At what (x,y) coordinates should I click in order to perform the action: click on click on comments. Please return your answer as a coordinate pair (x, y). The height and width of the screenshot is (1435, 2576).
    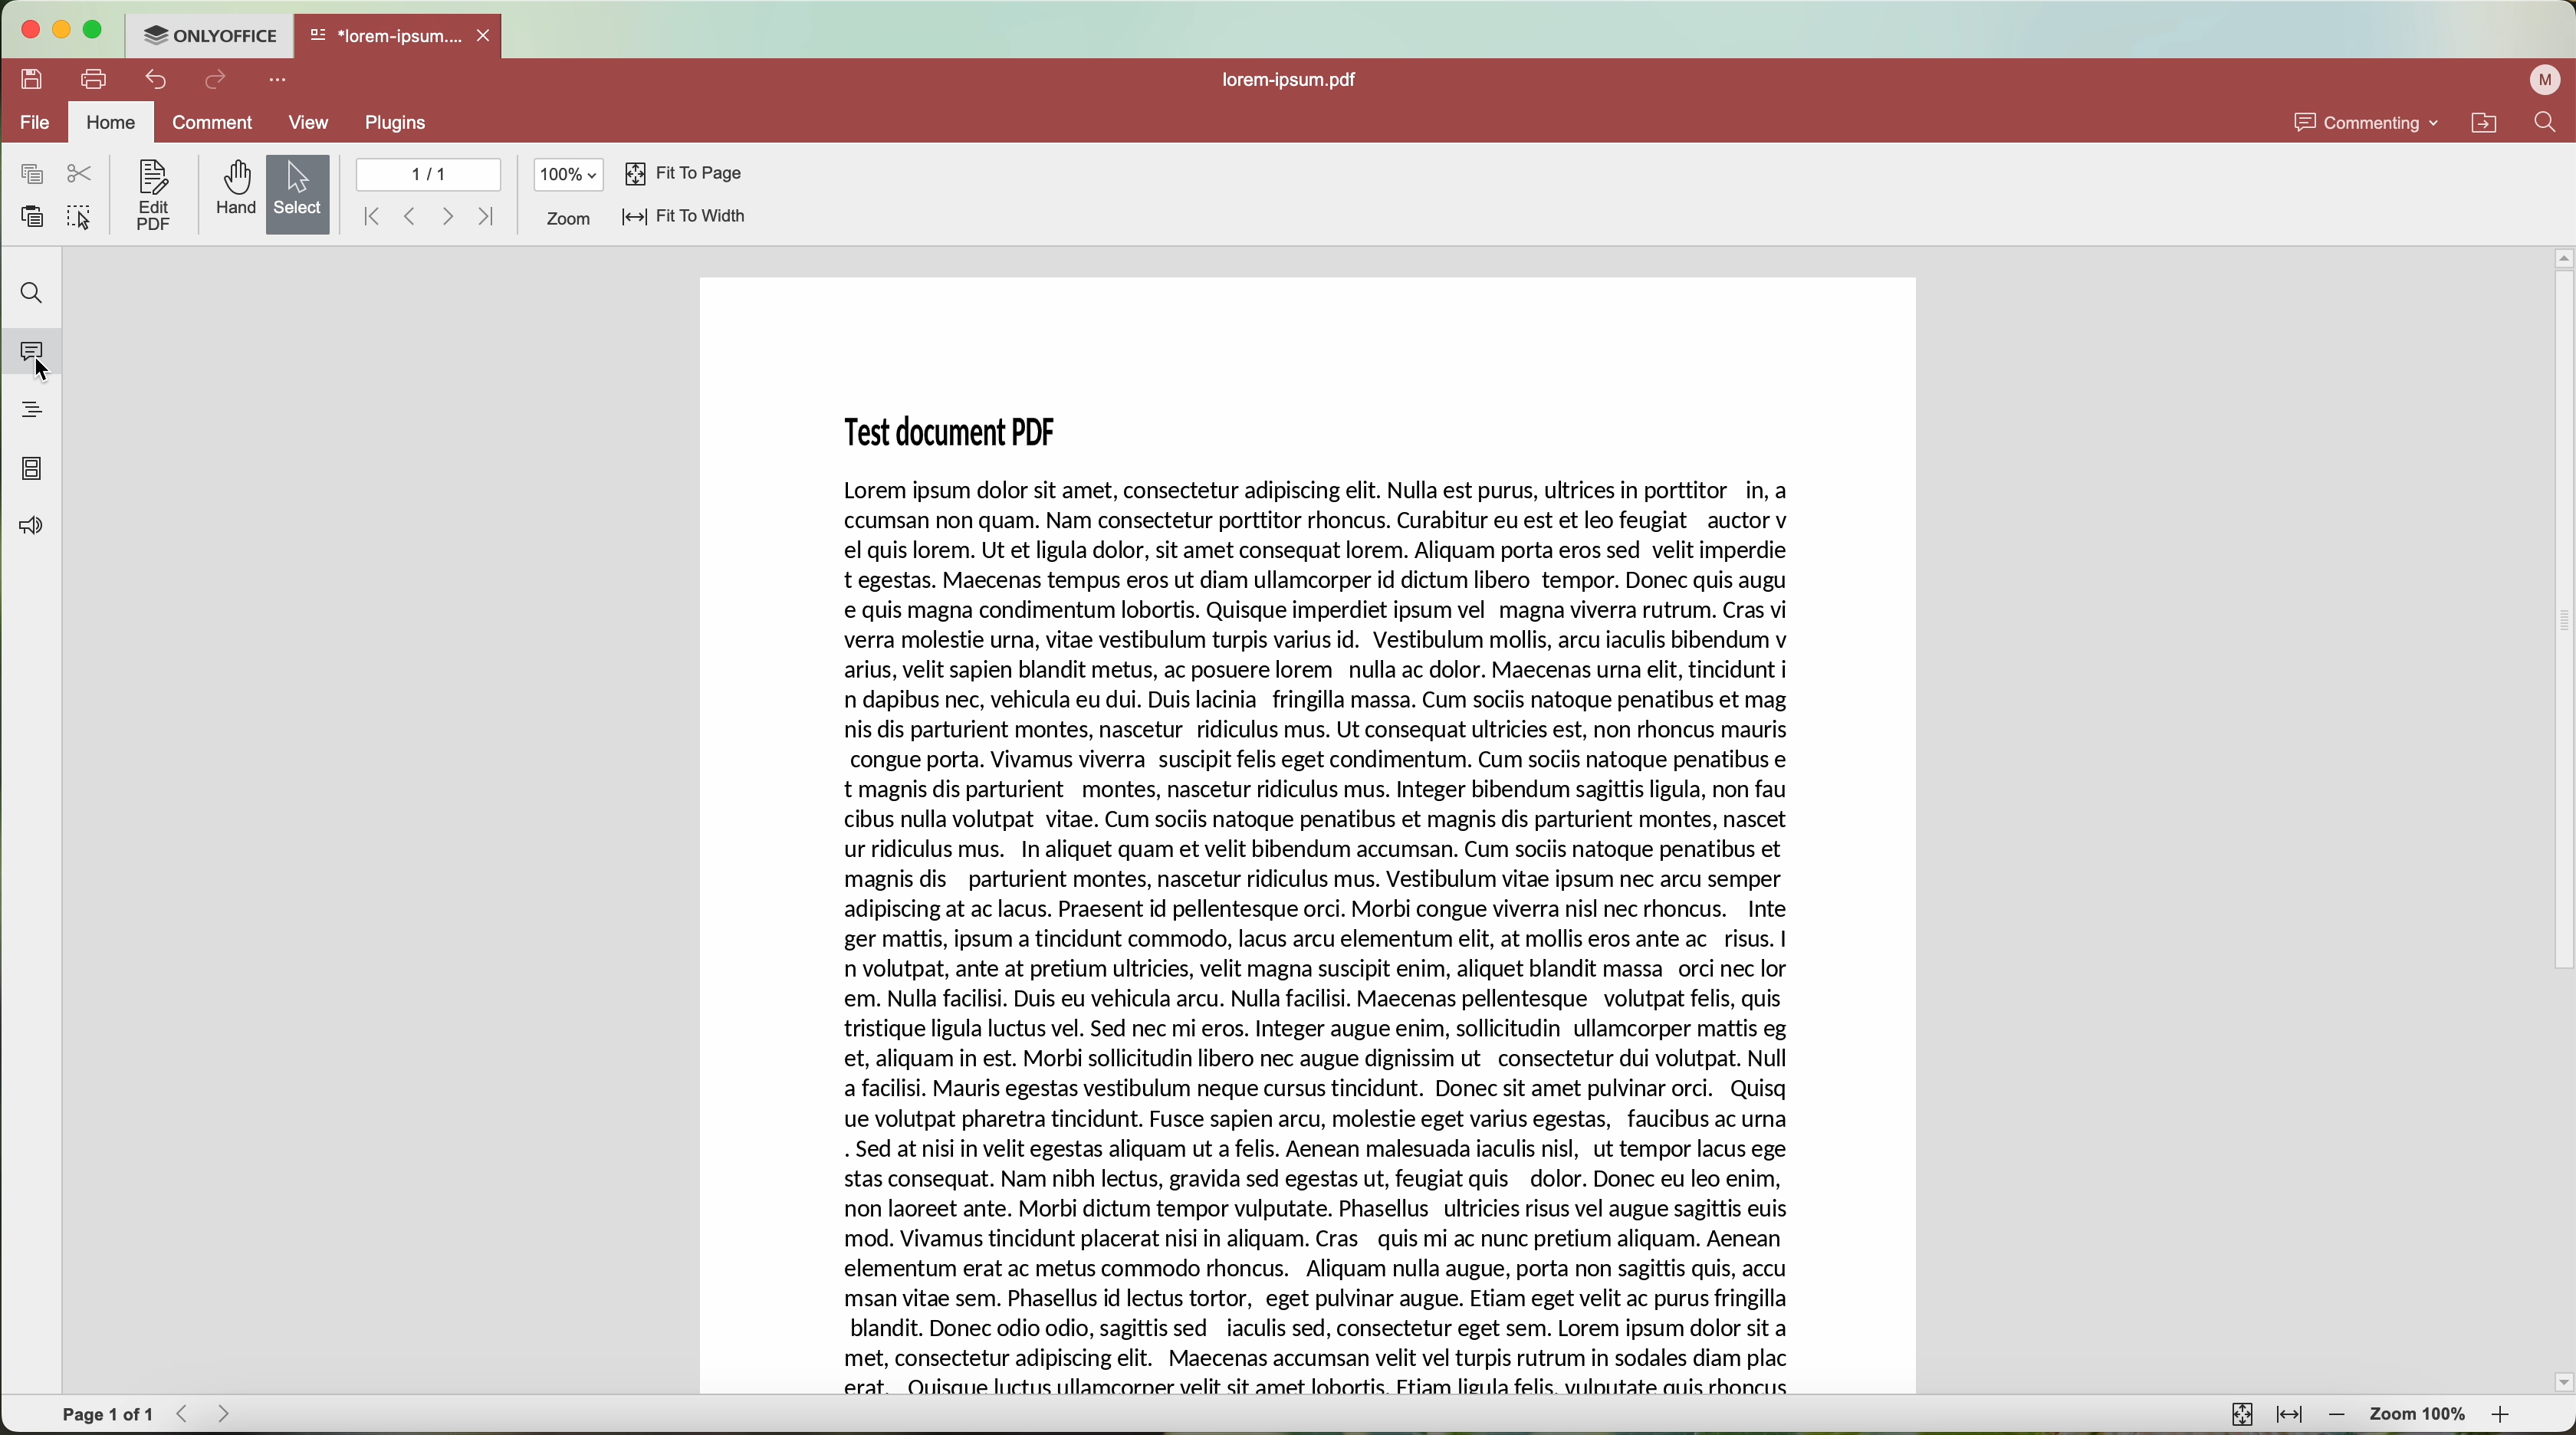
    Looking at the image, I should click on (38, 355).